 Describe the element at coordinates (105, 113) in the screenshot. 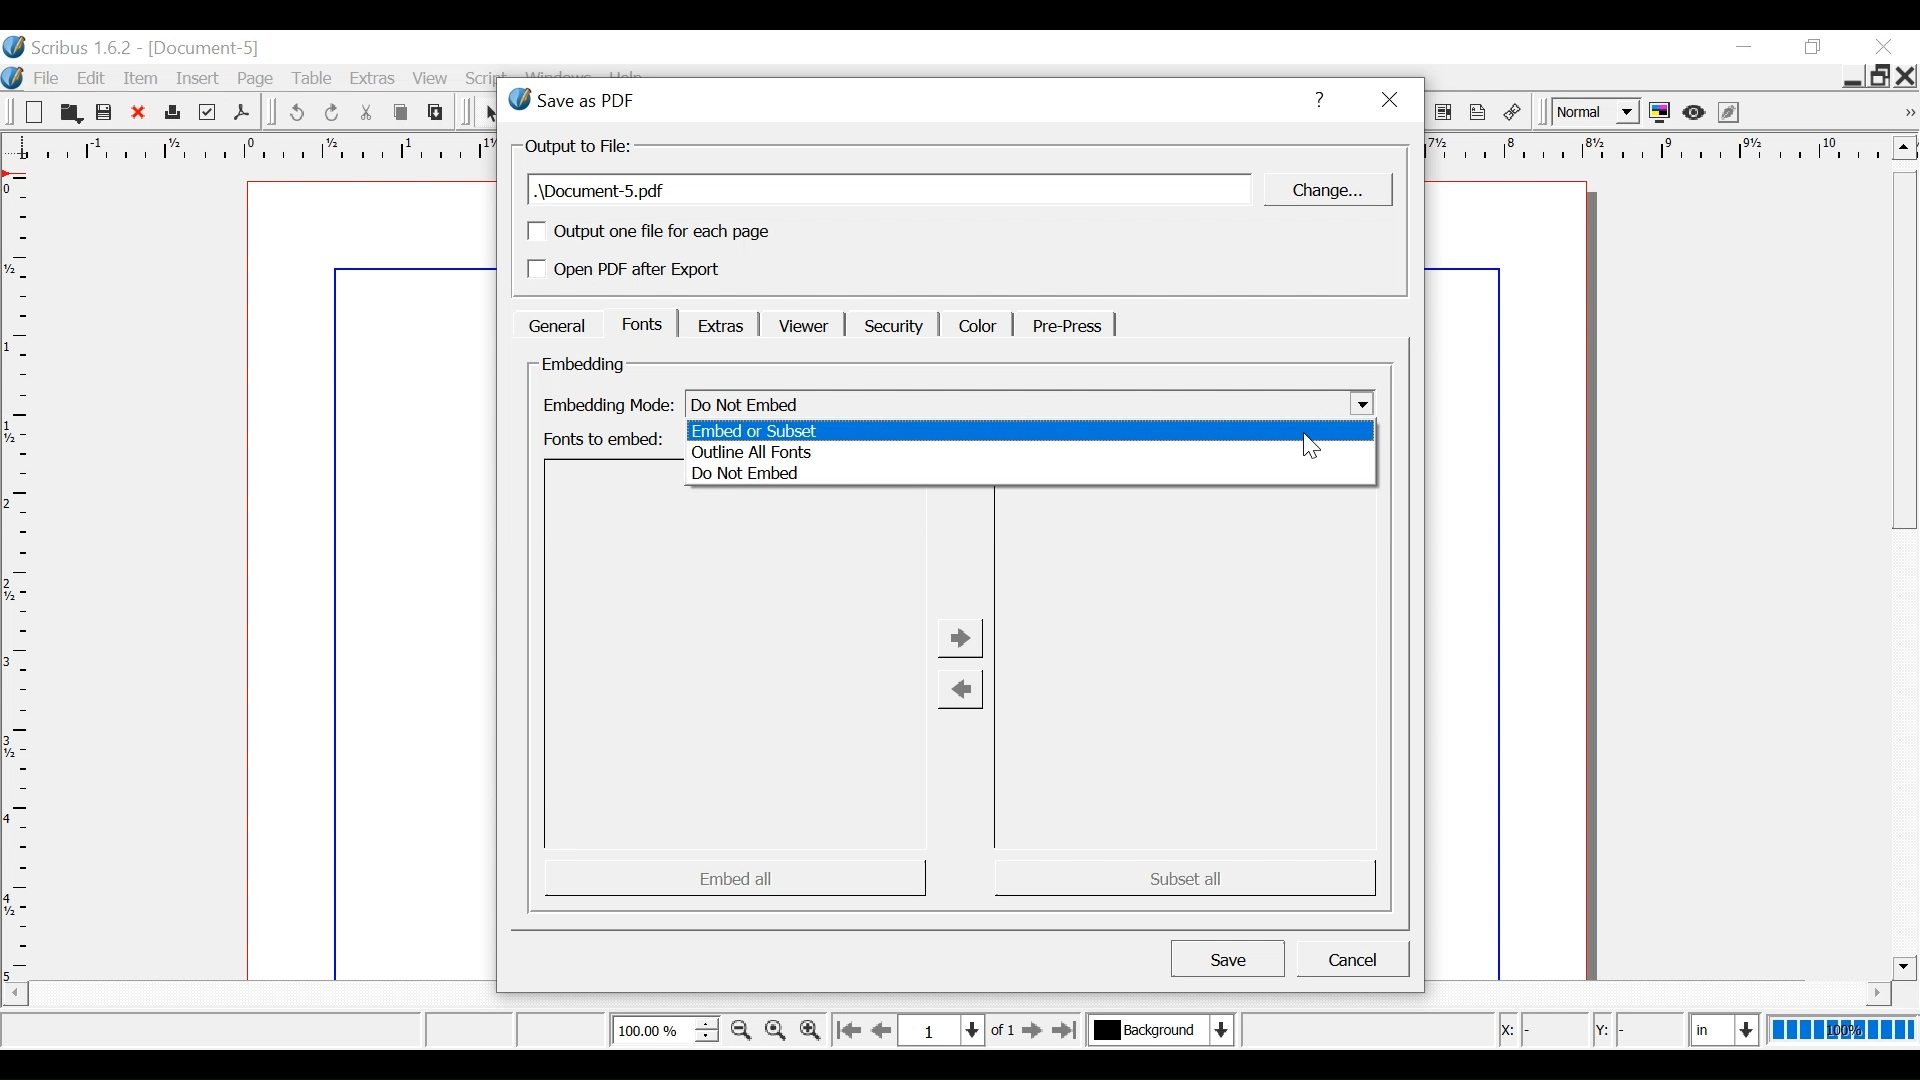

I see `Save` at that location.